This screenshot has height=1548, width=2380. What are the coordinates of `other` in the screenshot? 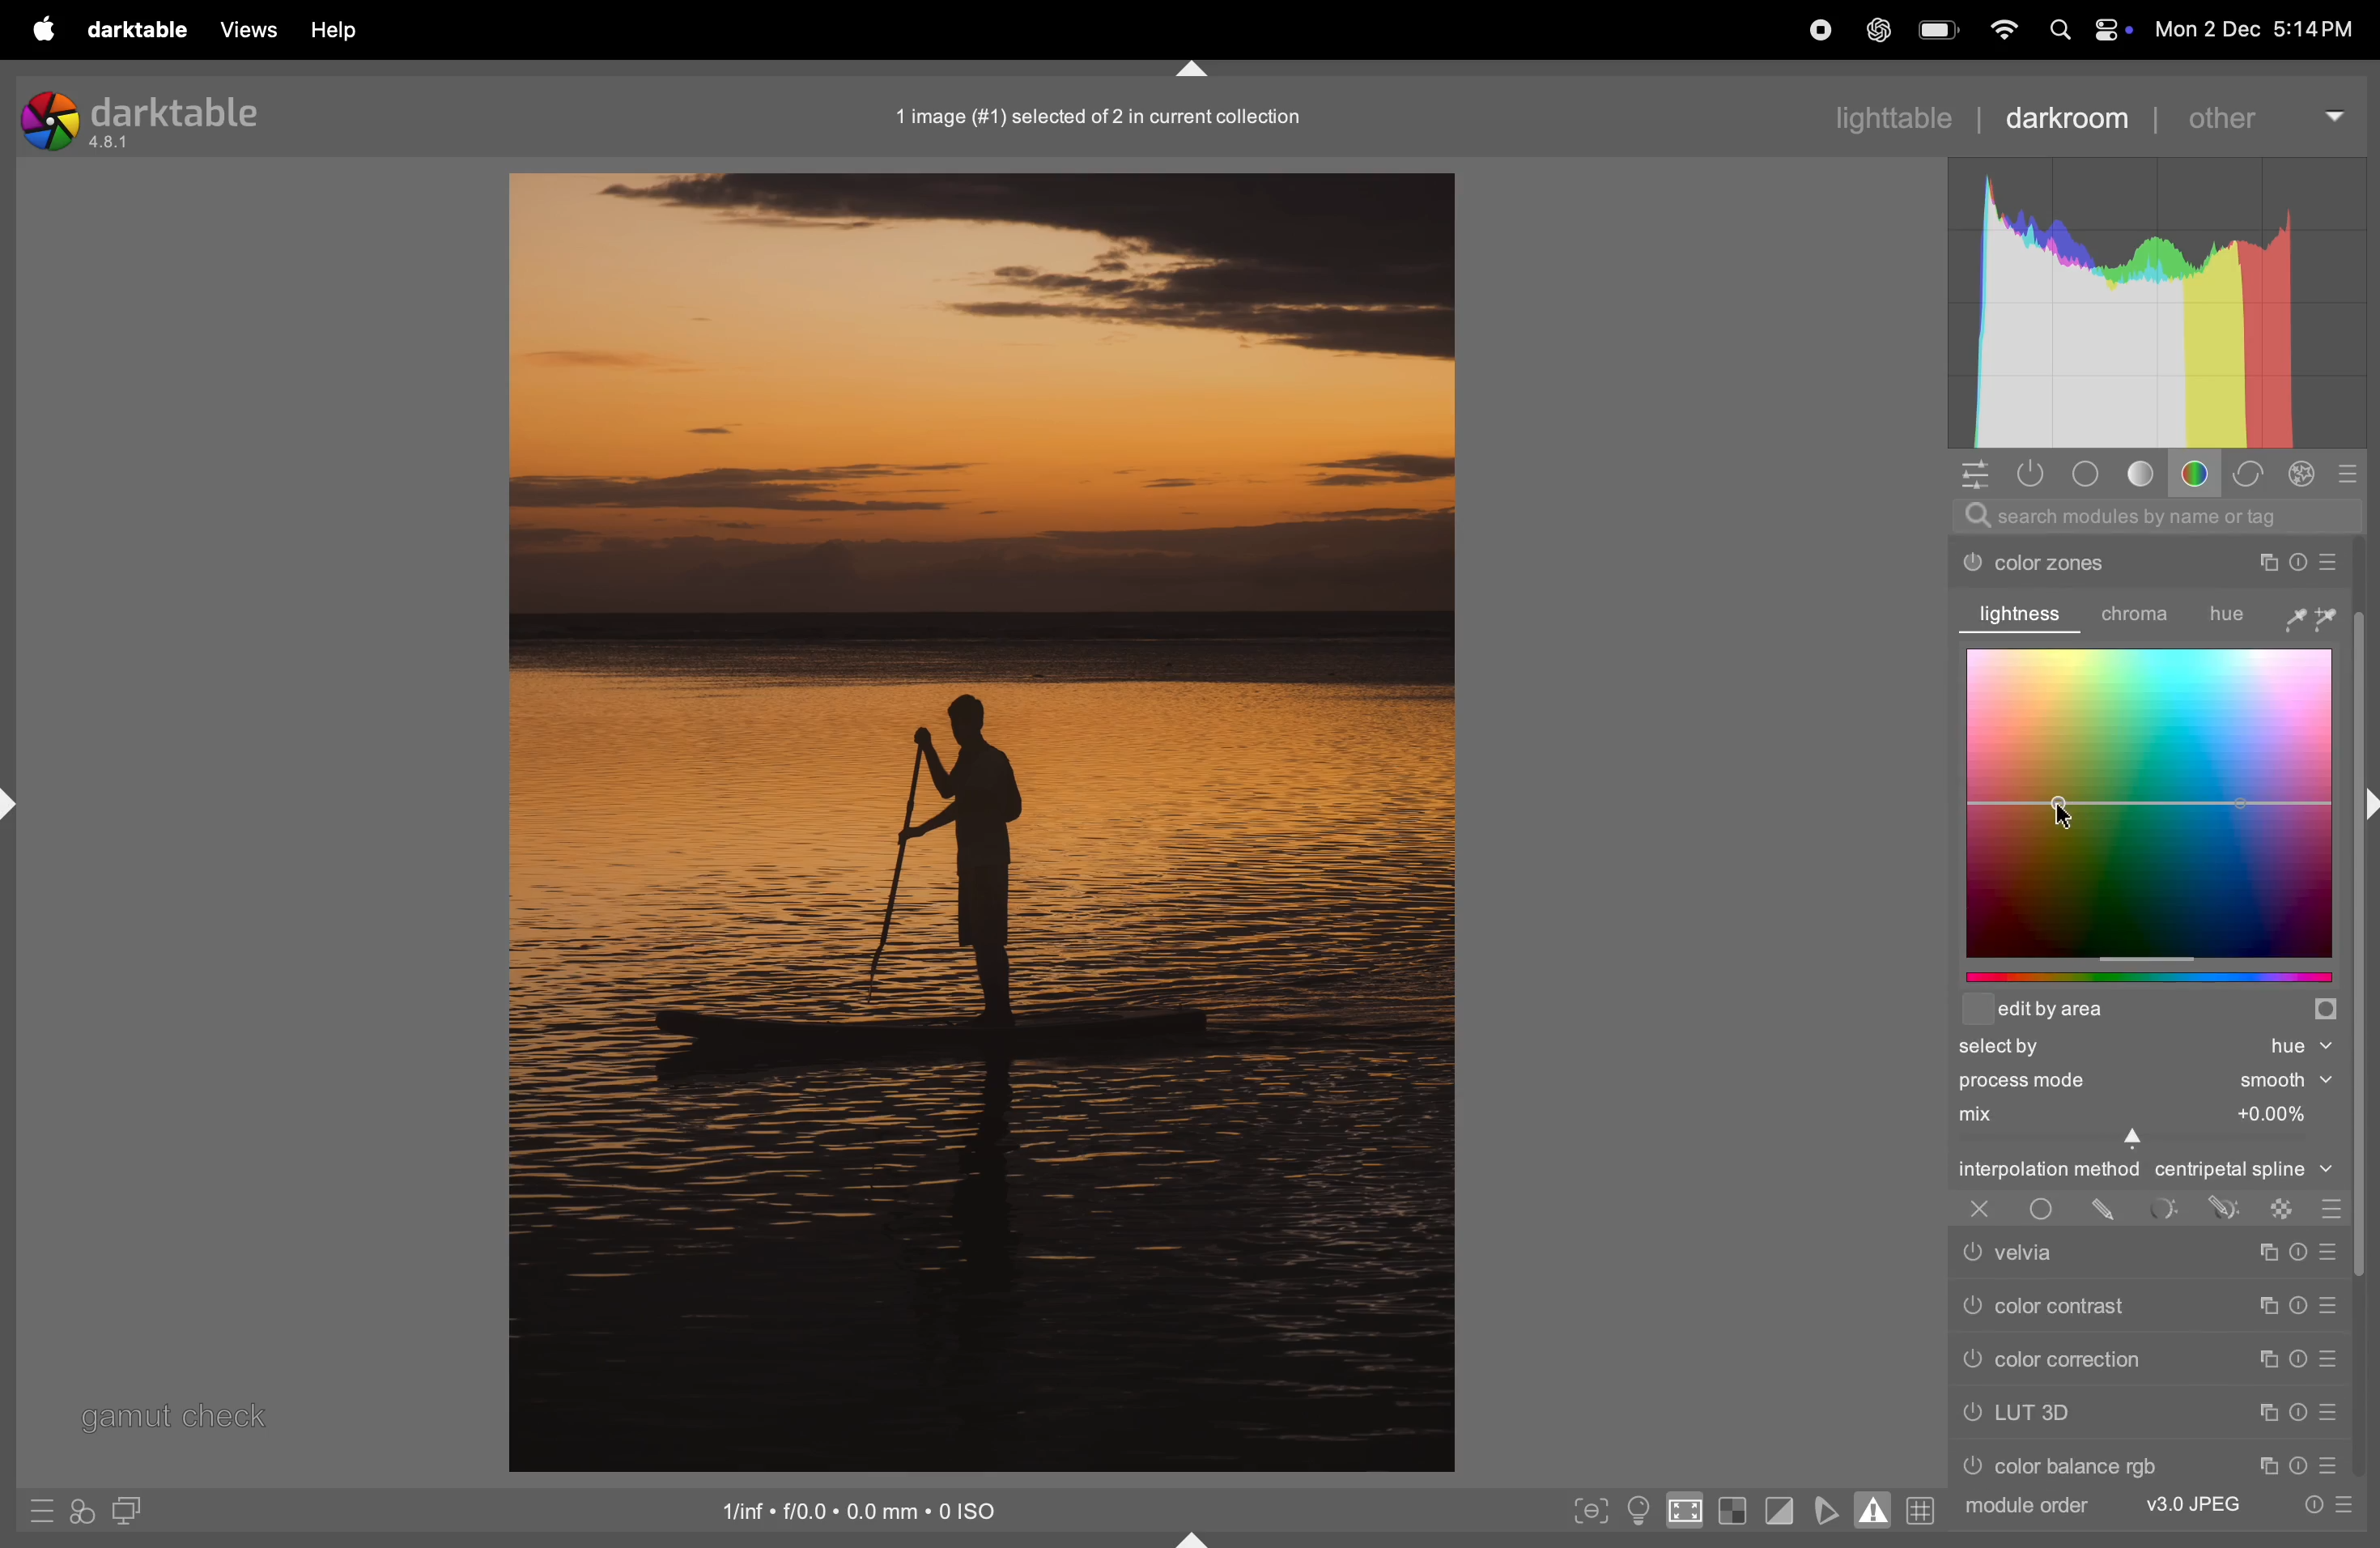 It's located at (2269, 115).